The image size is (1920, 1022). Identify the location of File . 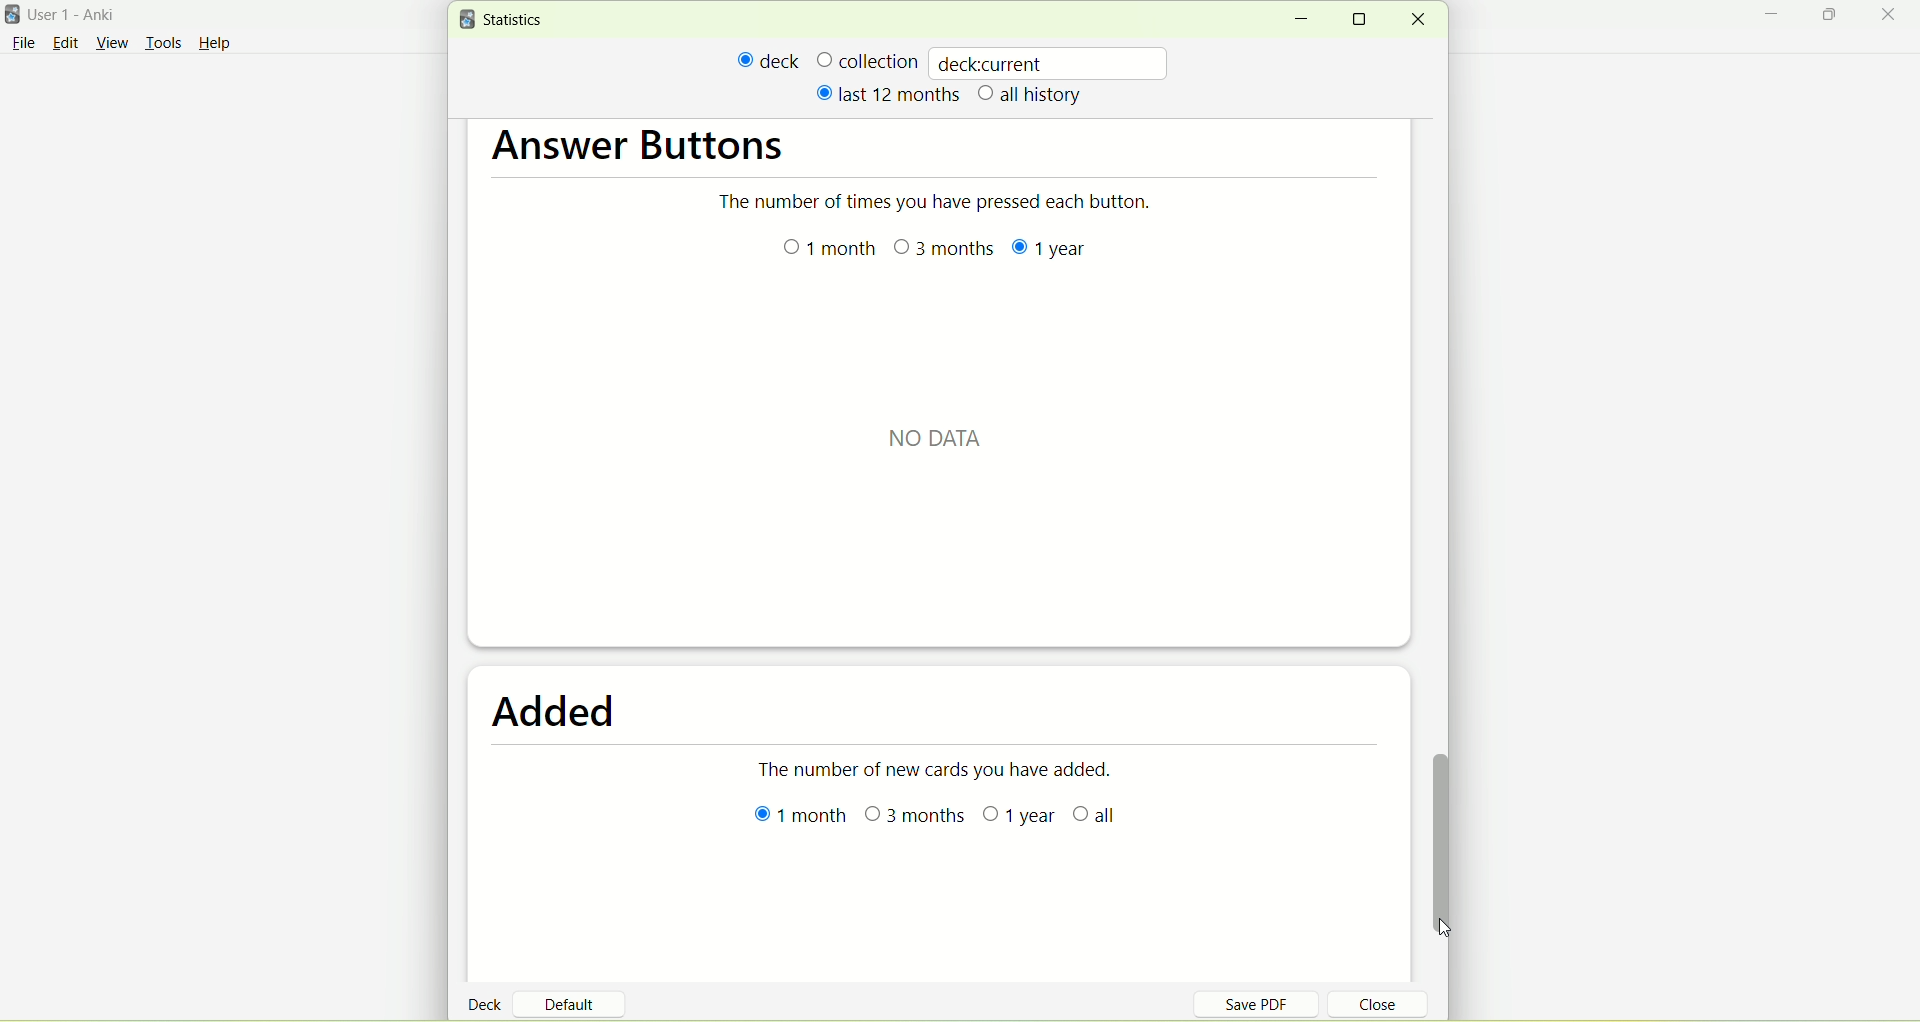
(23, 43).